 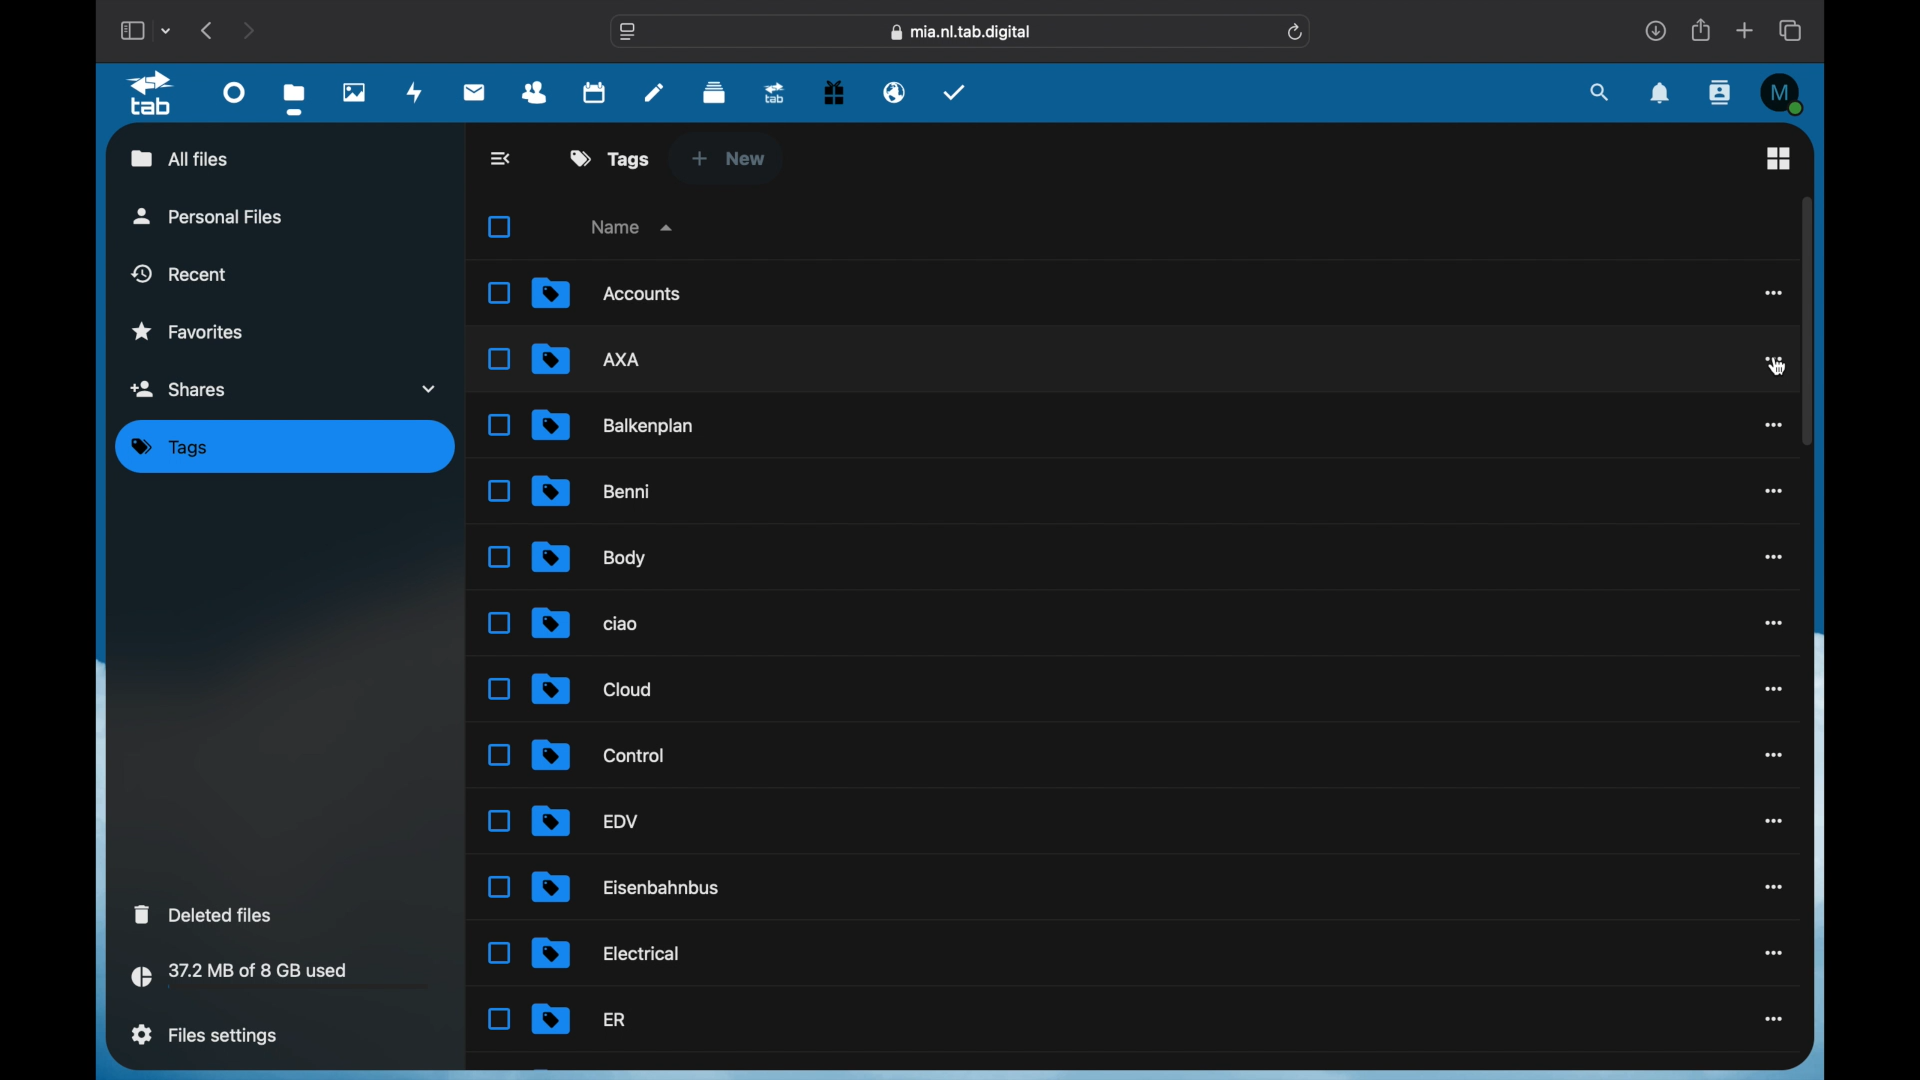 I want to click on name, so click(x=635, y=226).